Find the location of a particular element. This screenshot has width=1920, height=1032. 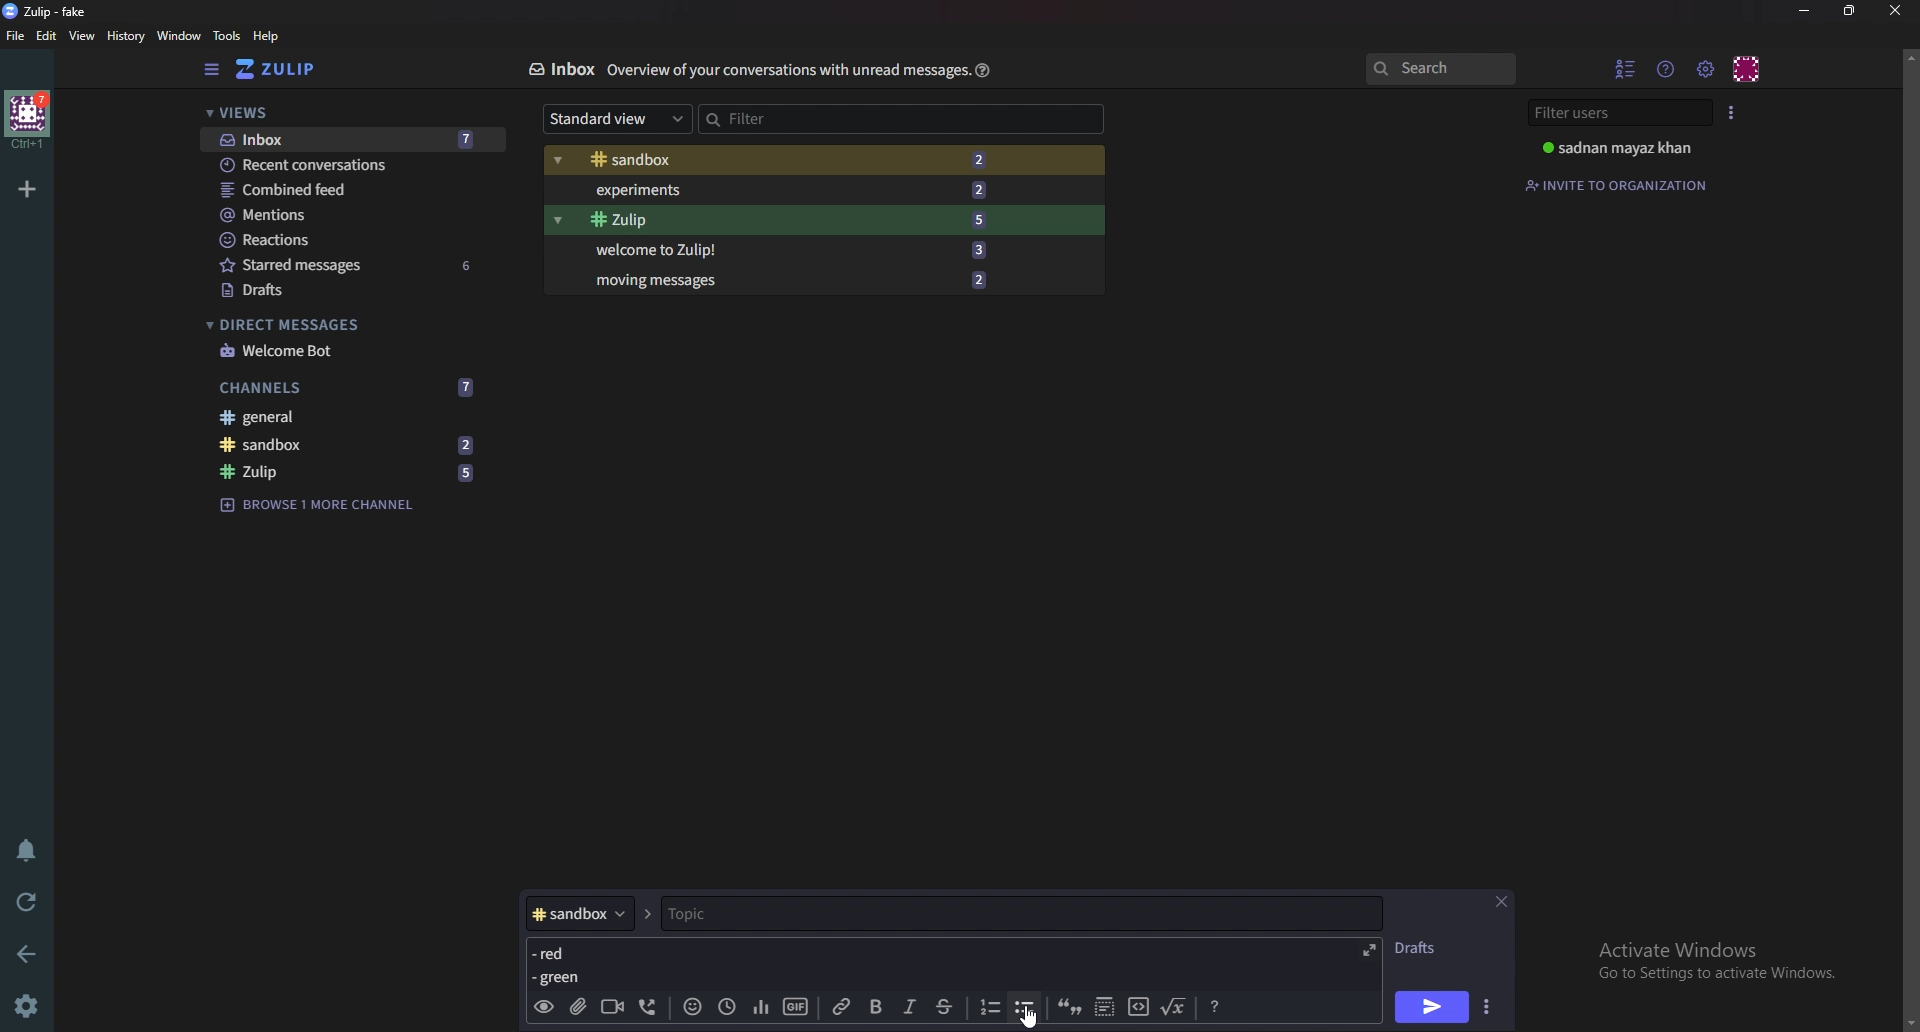

Tools is located at coordinates (227, 35).